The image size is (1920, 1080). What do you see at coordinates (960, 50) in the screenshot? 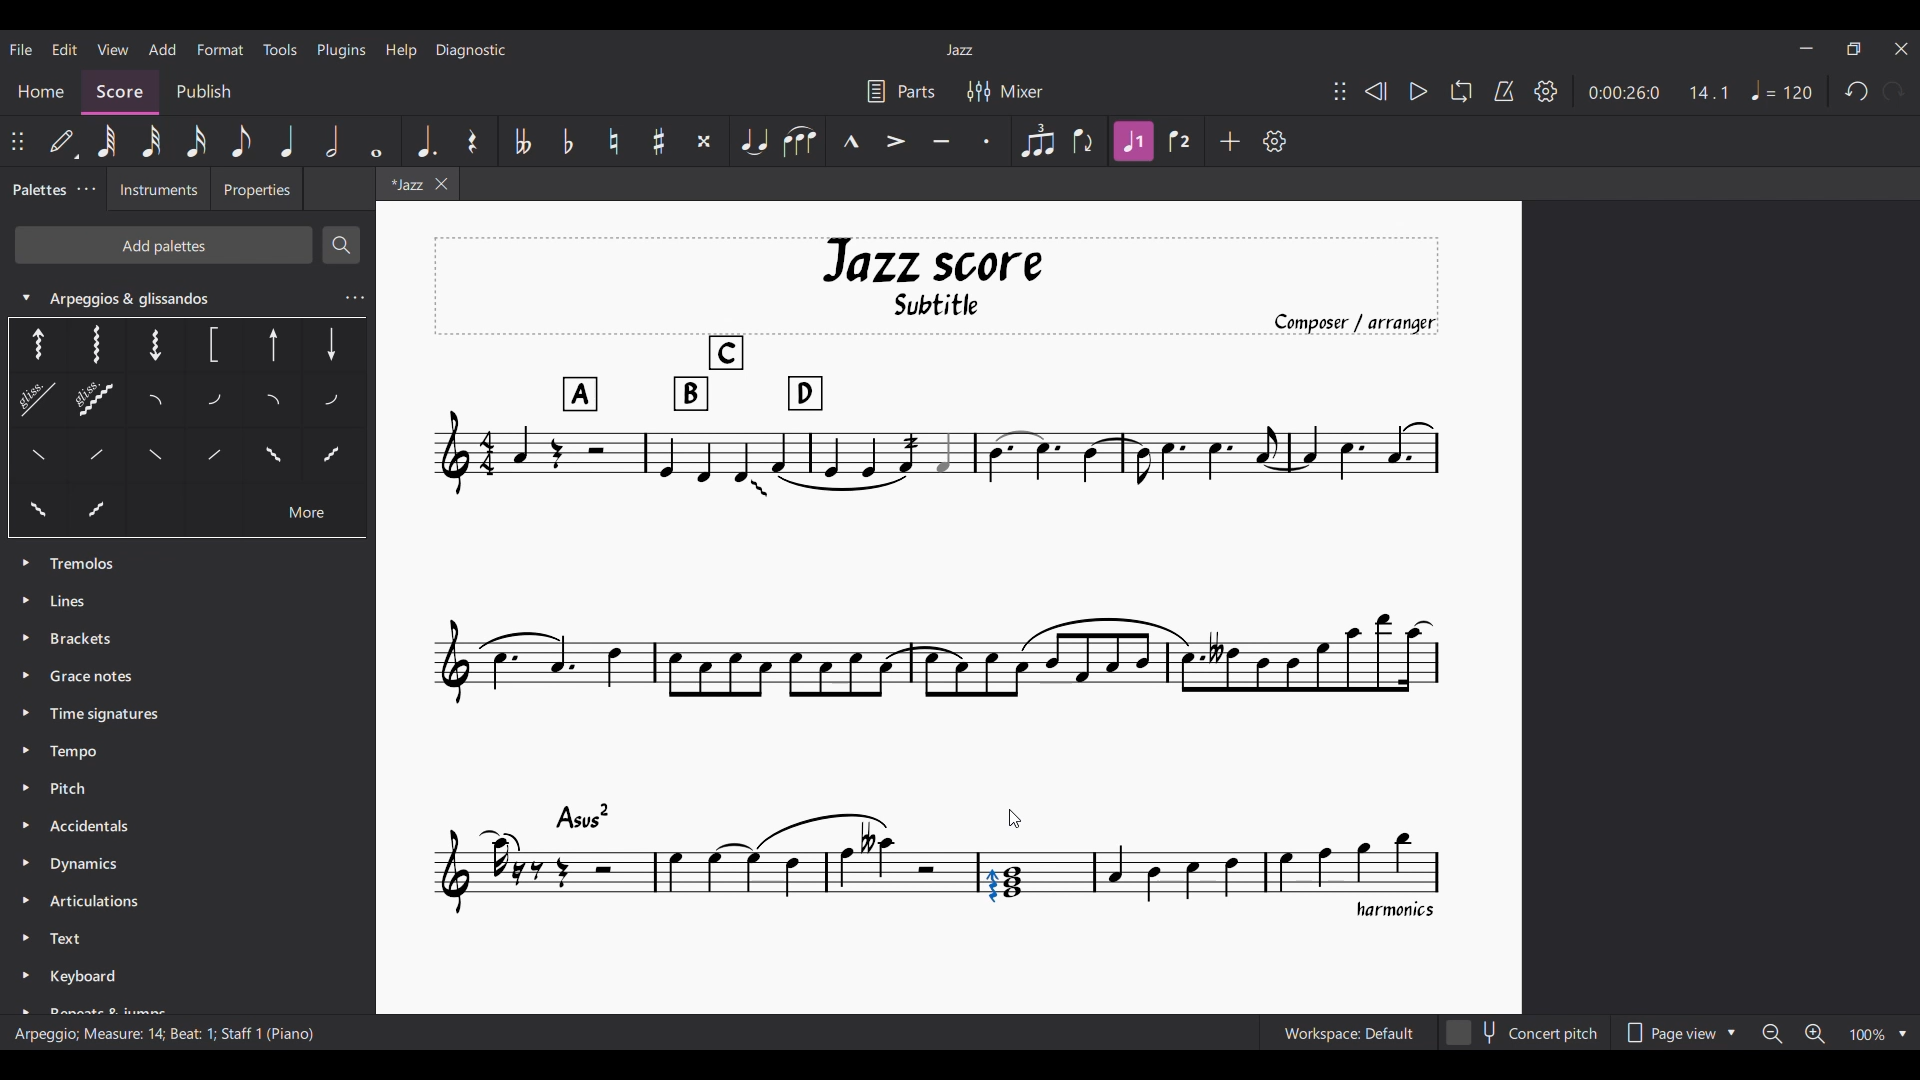
I see `Current score title` at bounding box center [960, 50].